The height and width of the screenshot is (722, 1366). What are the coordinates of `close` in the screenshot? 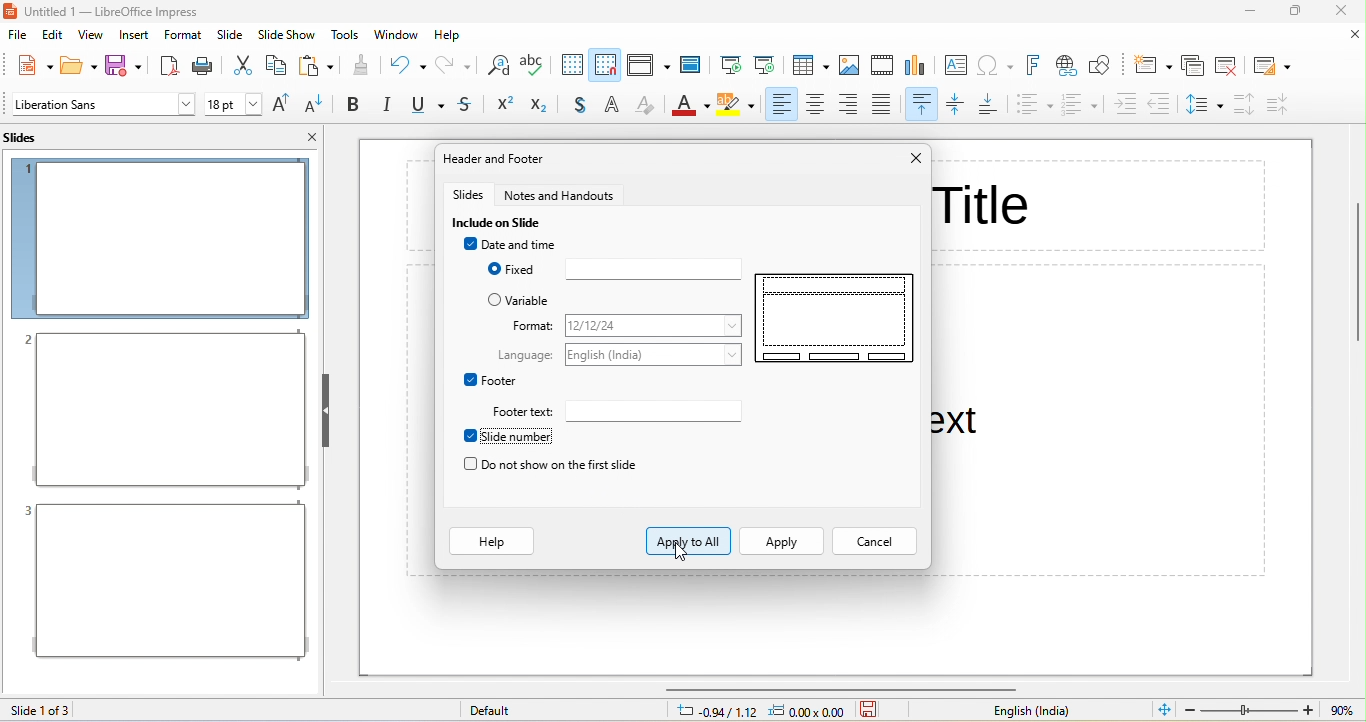 It's located at (1354, 35).